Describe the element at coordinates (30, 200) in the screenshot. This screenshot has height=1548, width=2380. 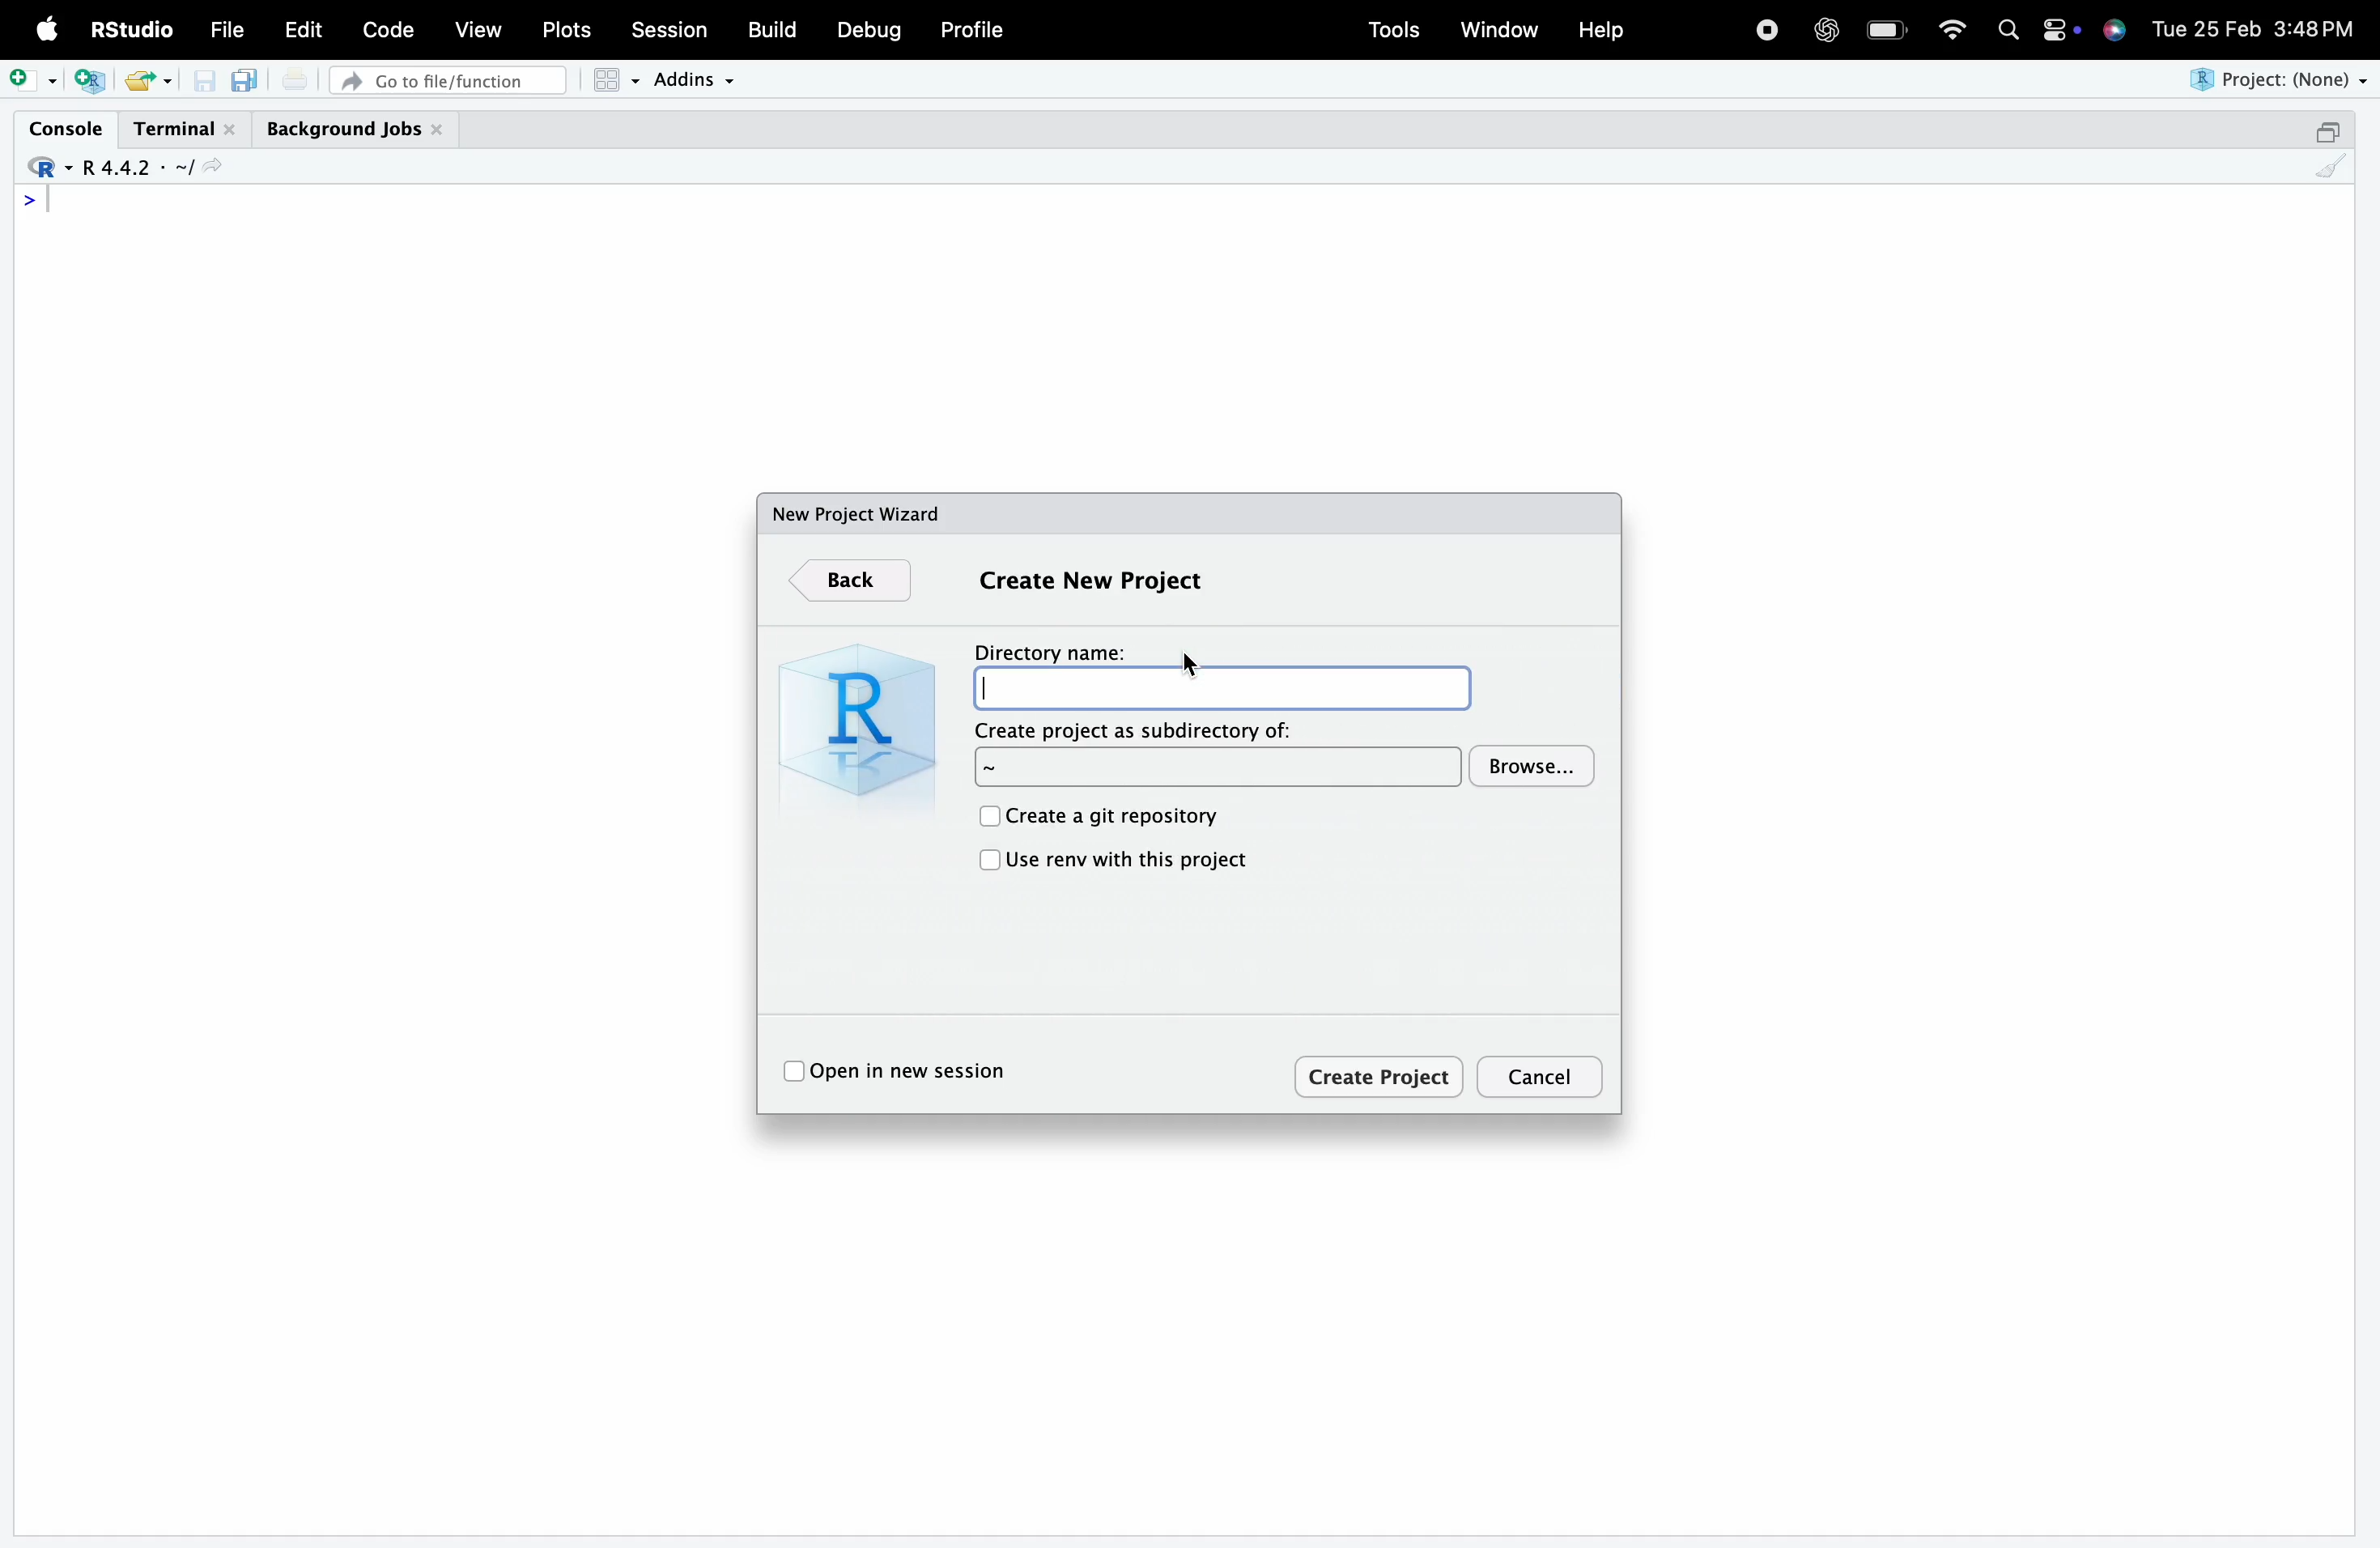
I see `>` at that location.